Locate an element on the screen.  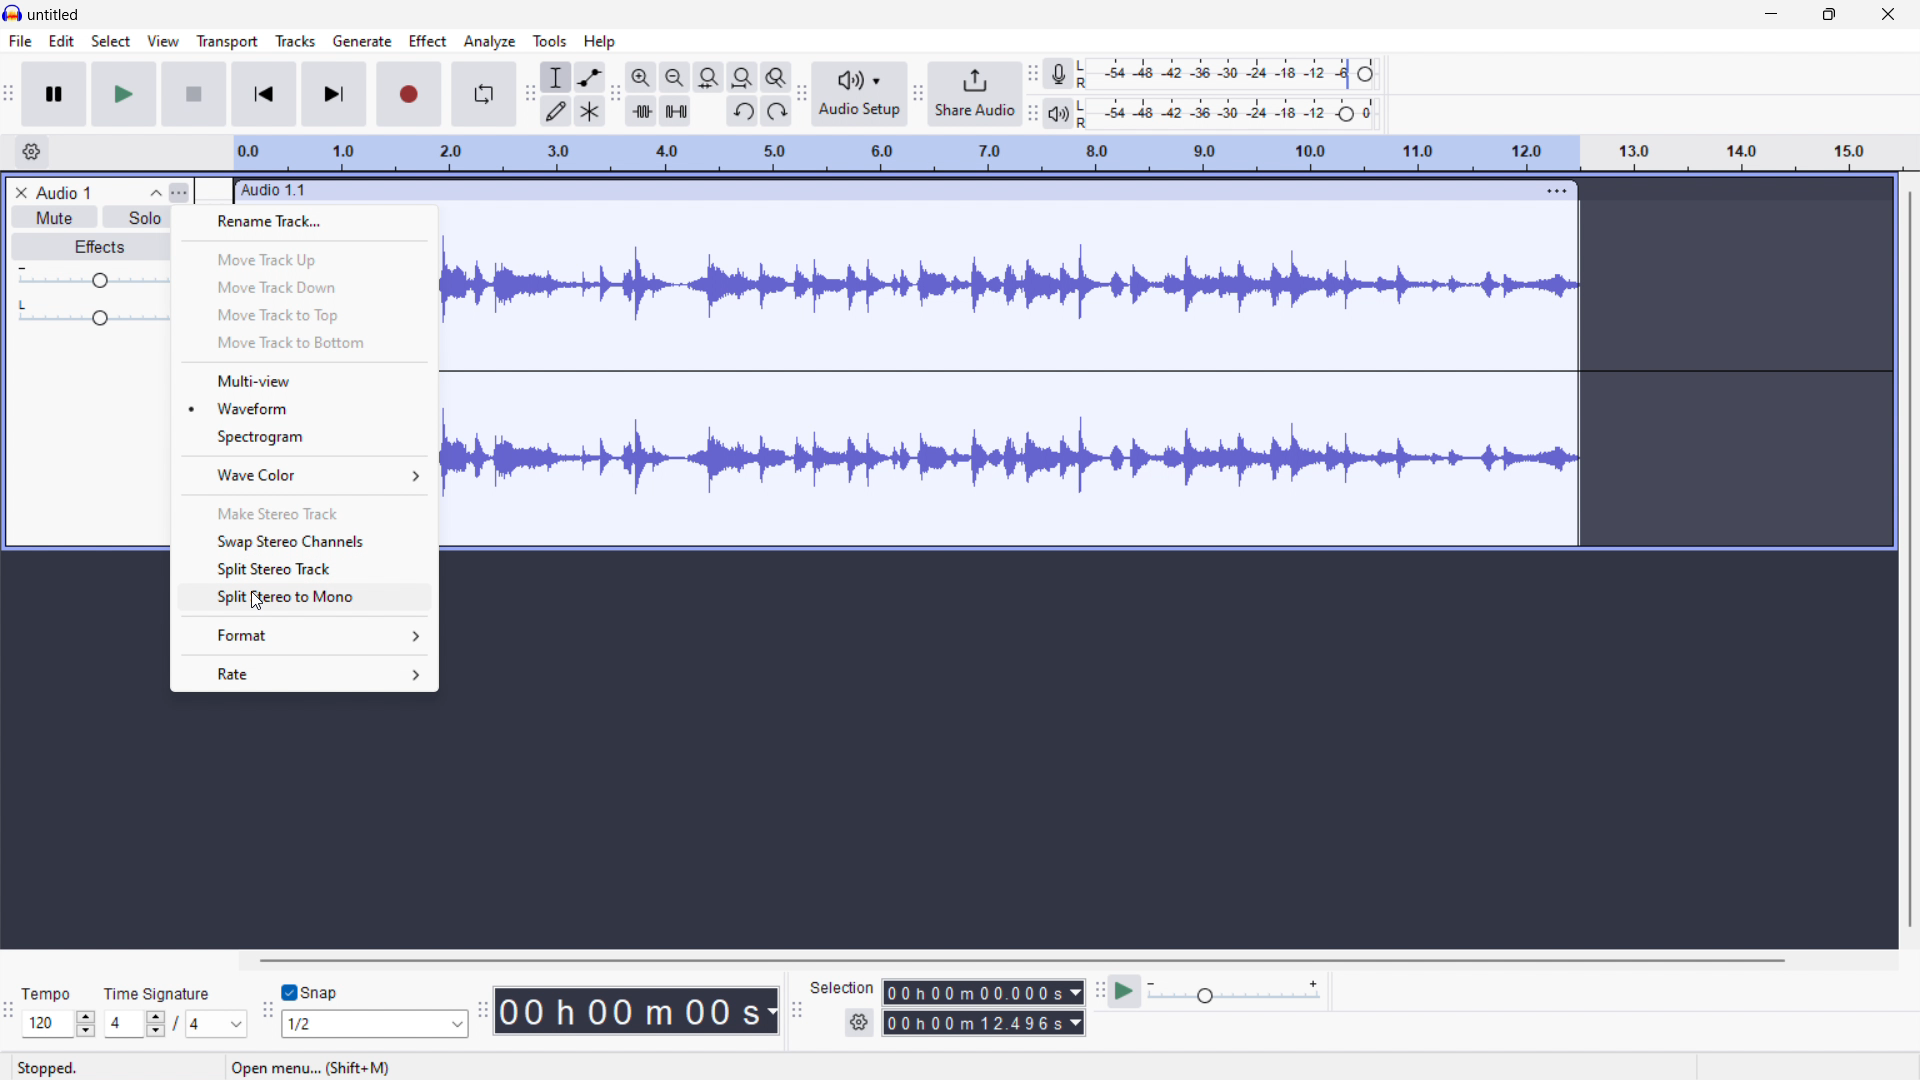
1/2 is located at coordinates (355, 1024).